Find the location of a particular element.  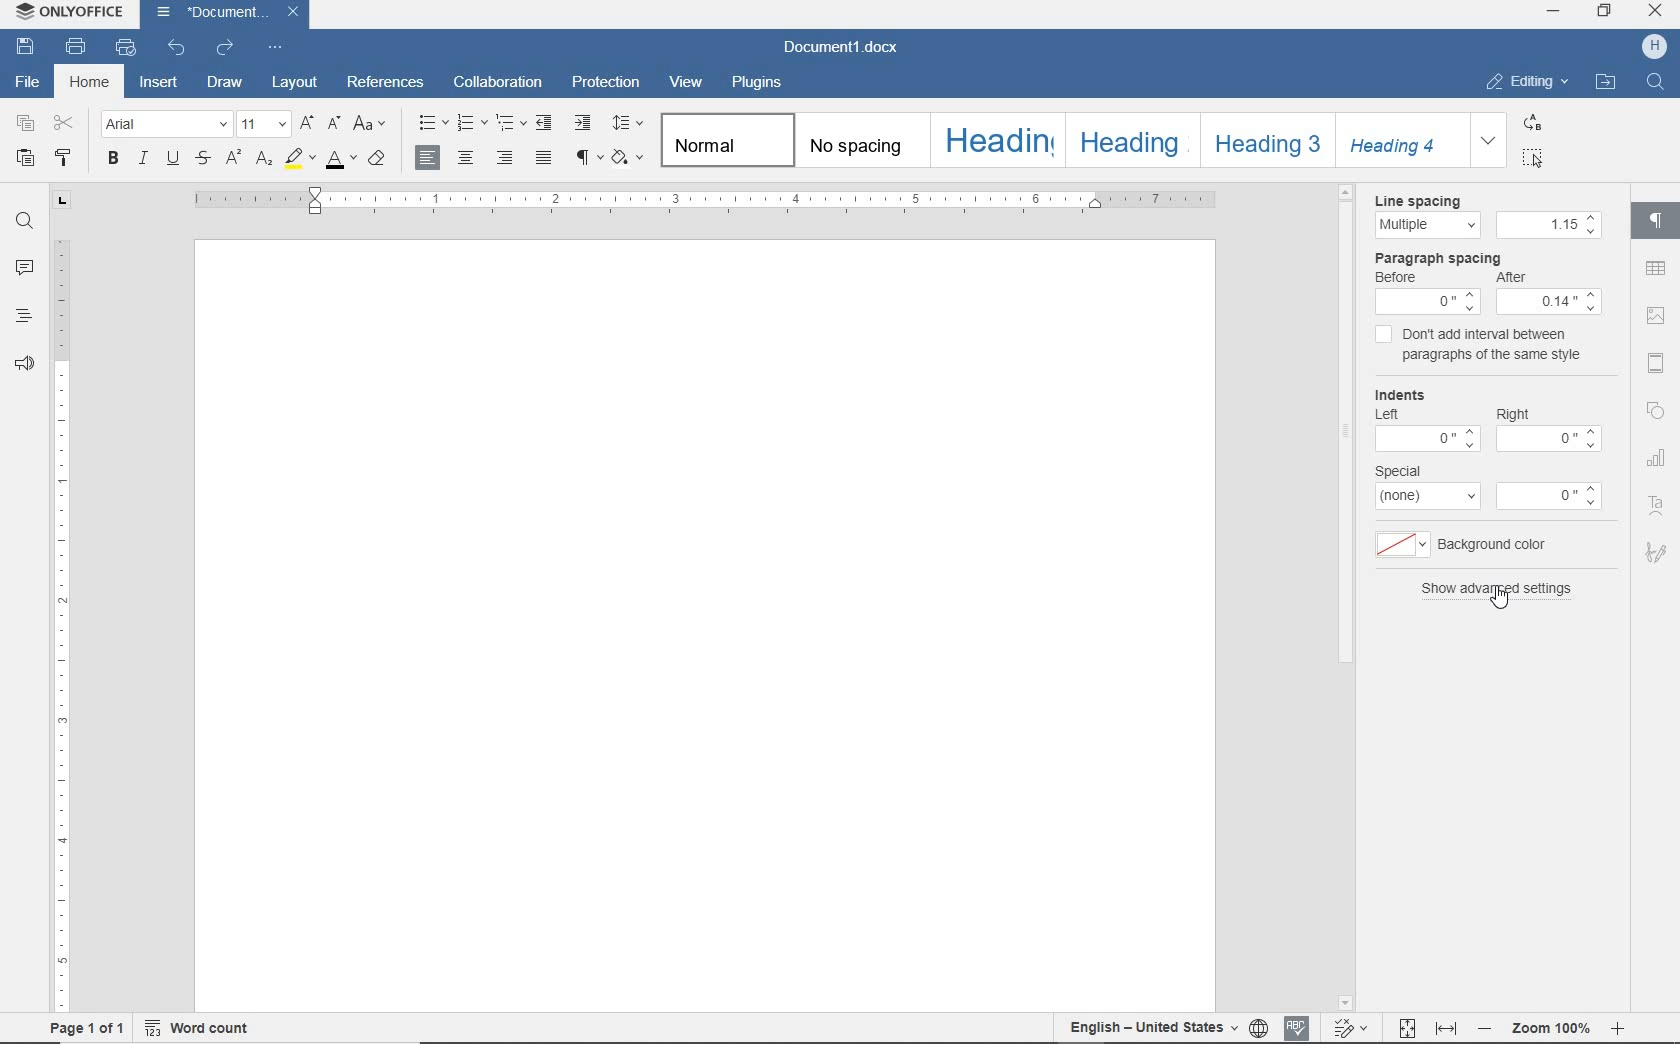

bullets is located at coordinates (434, 125).